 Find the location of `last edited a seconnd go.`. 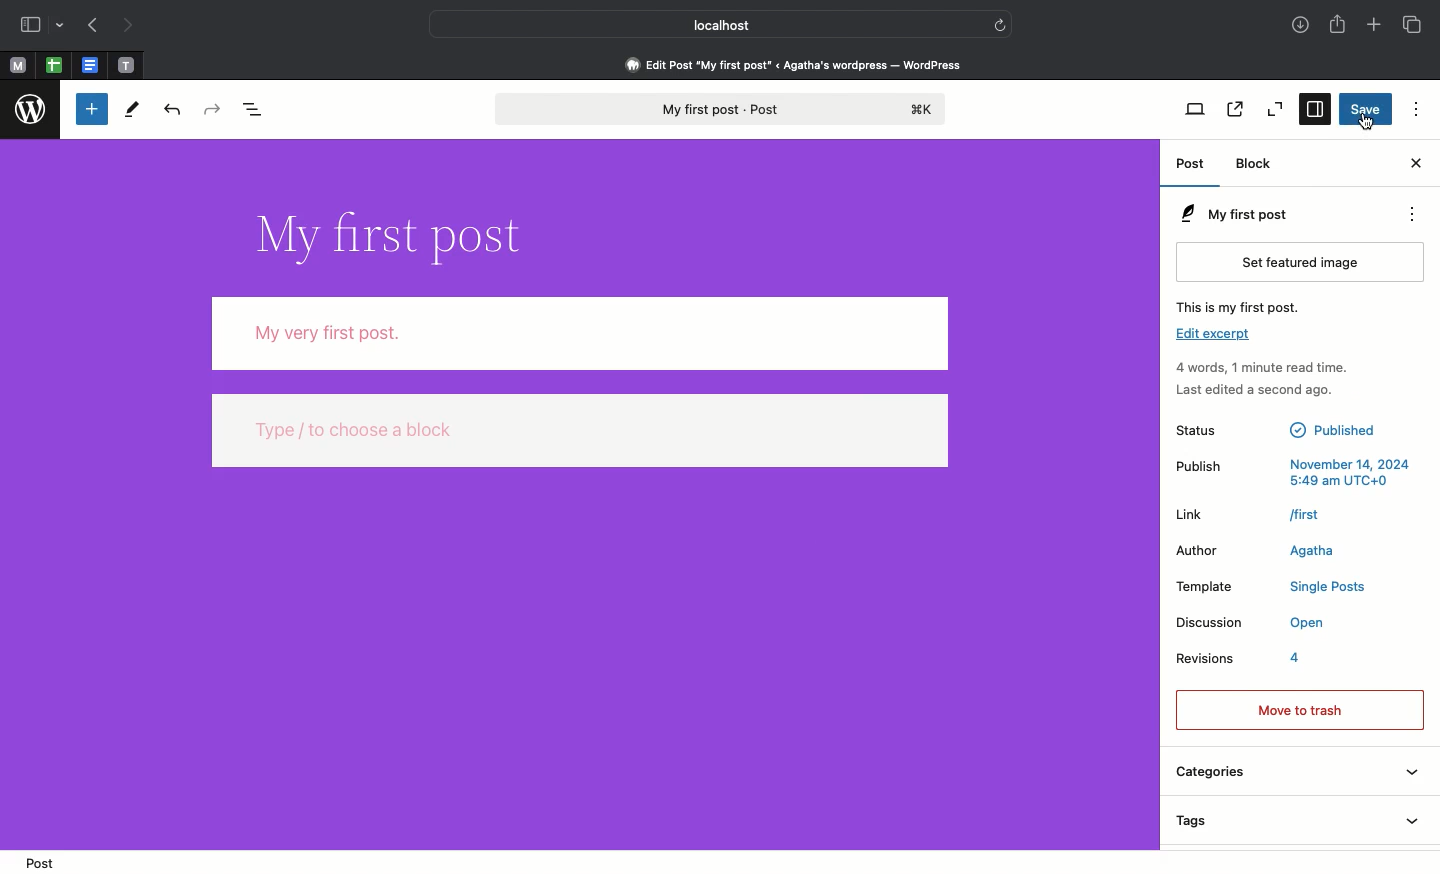

last edited a seconnd go. is located at coordinates (1276, 396).